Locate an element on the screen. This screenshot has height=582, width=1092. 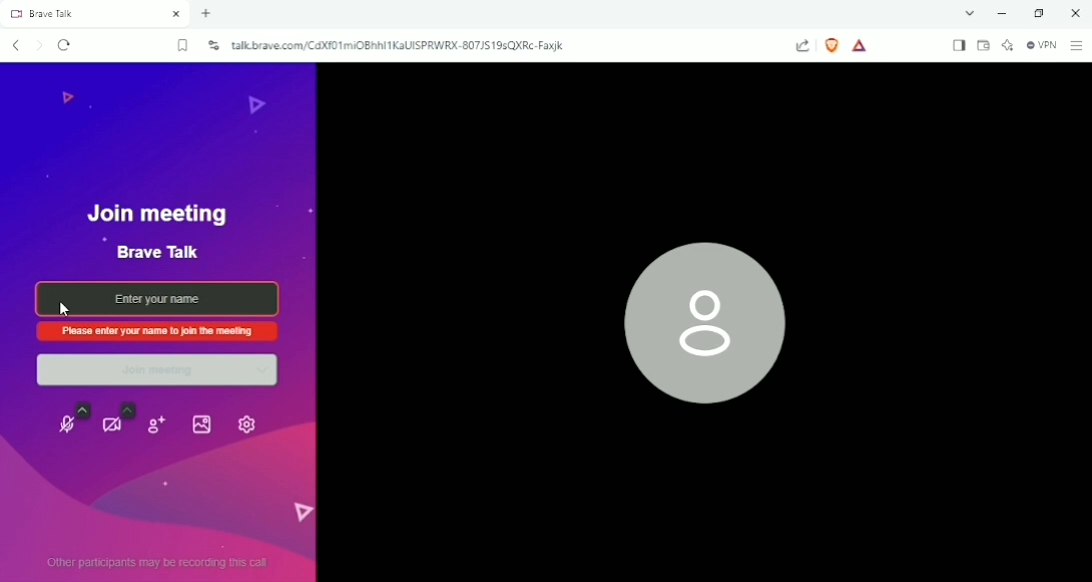
Enter your name is located at coordinates (156, 297).